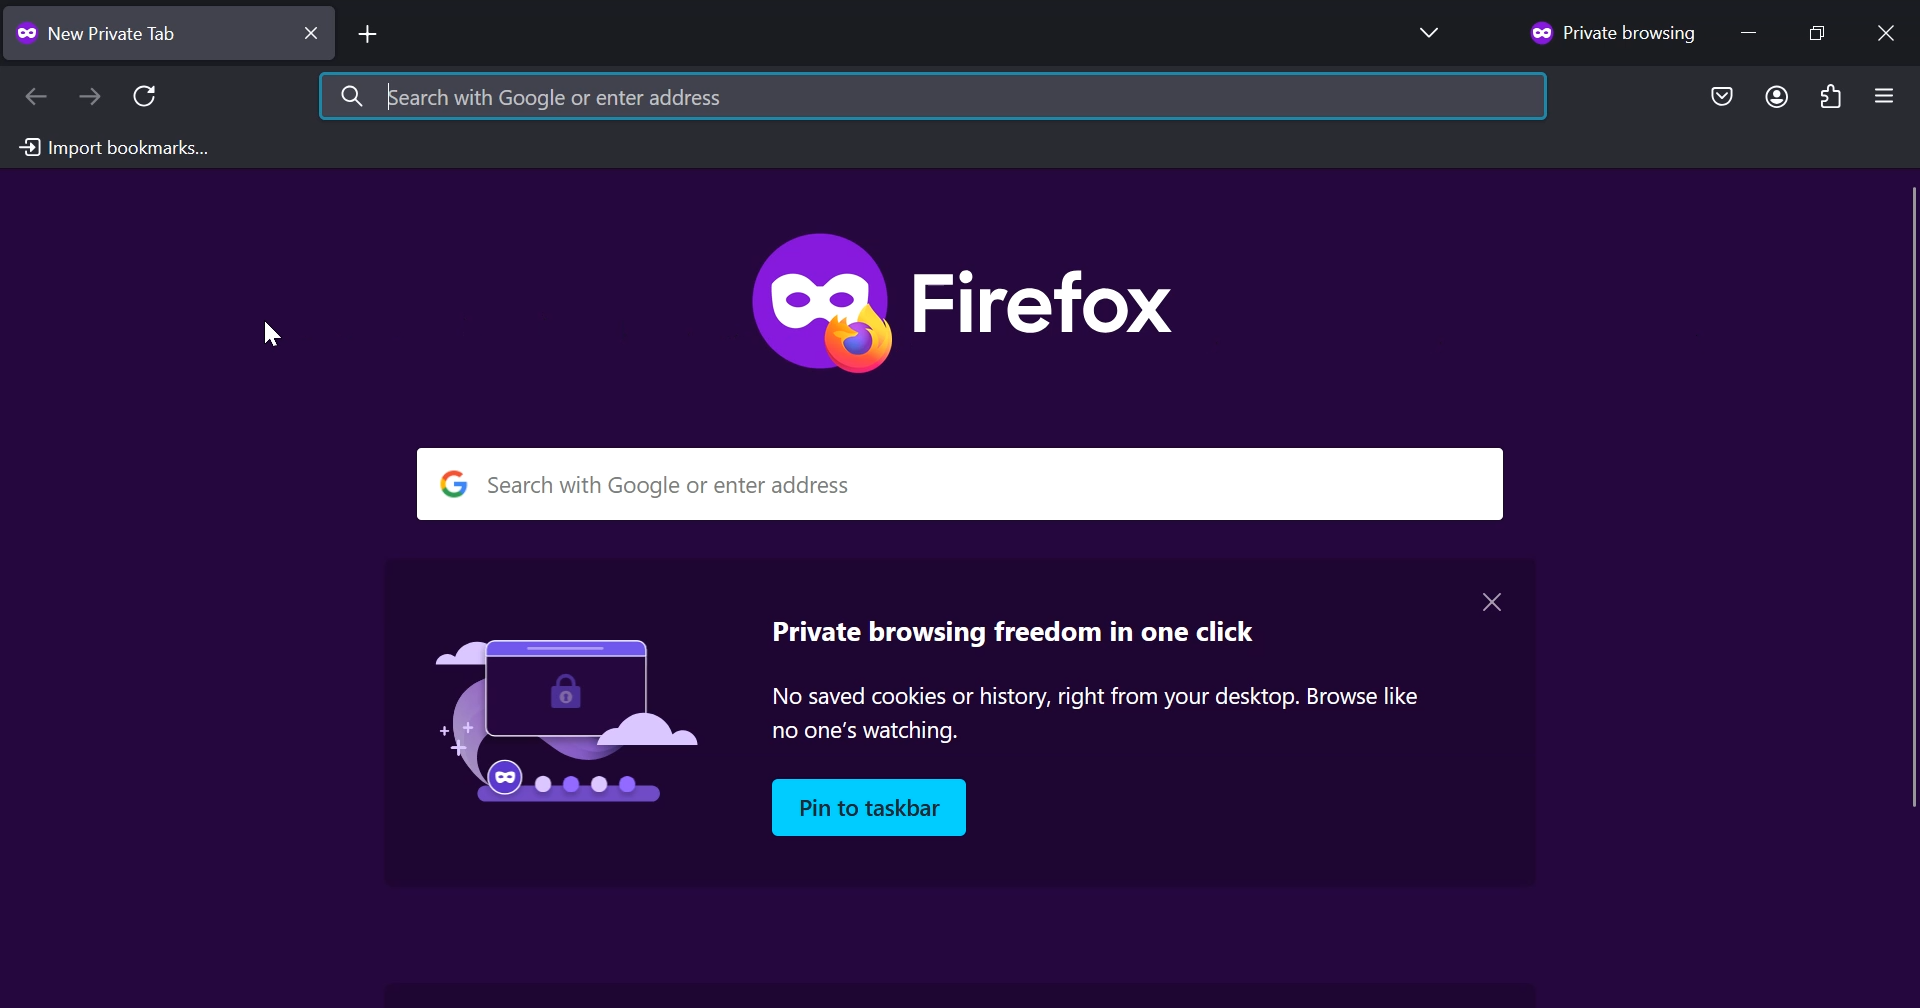  Describe the element at coordinates (935, 96) in the screenshot. I see `Search with Google or enter address` at that location.